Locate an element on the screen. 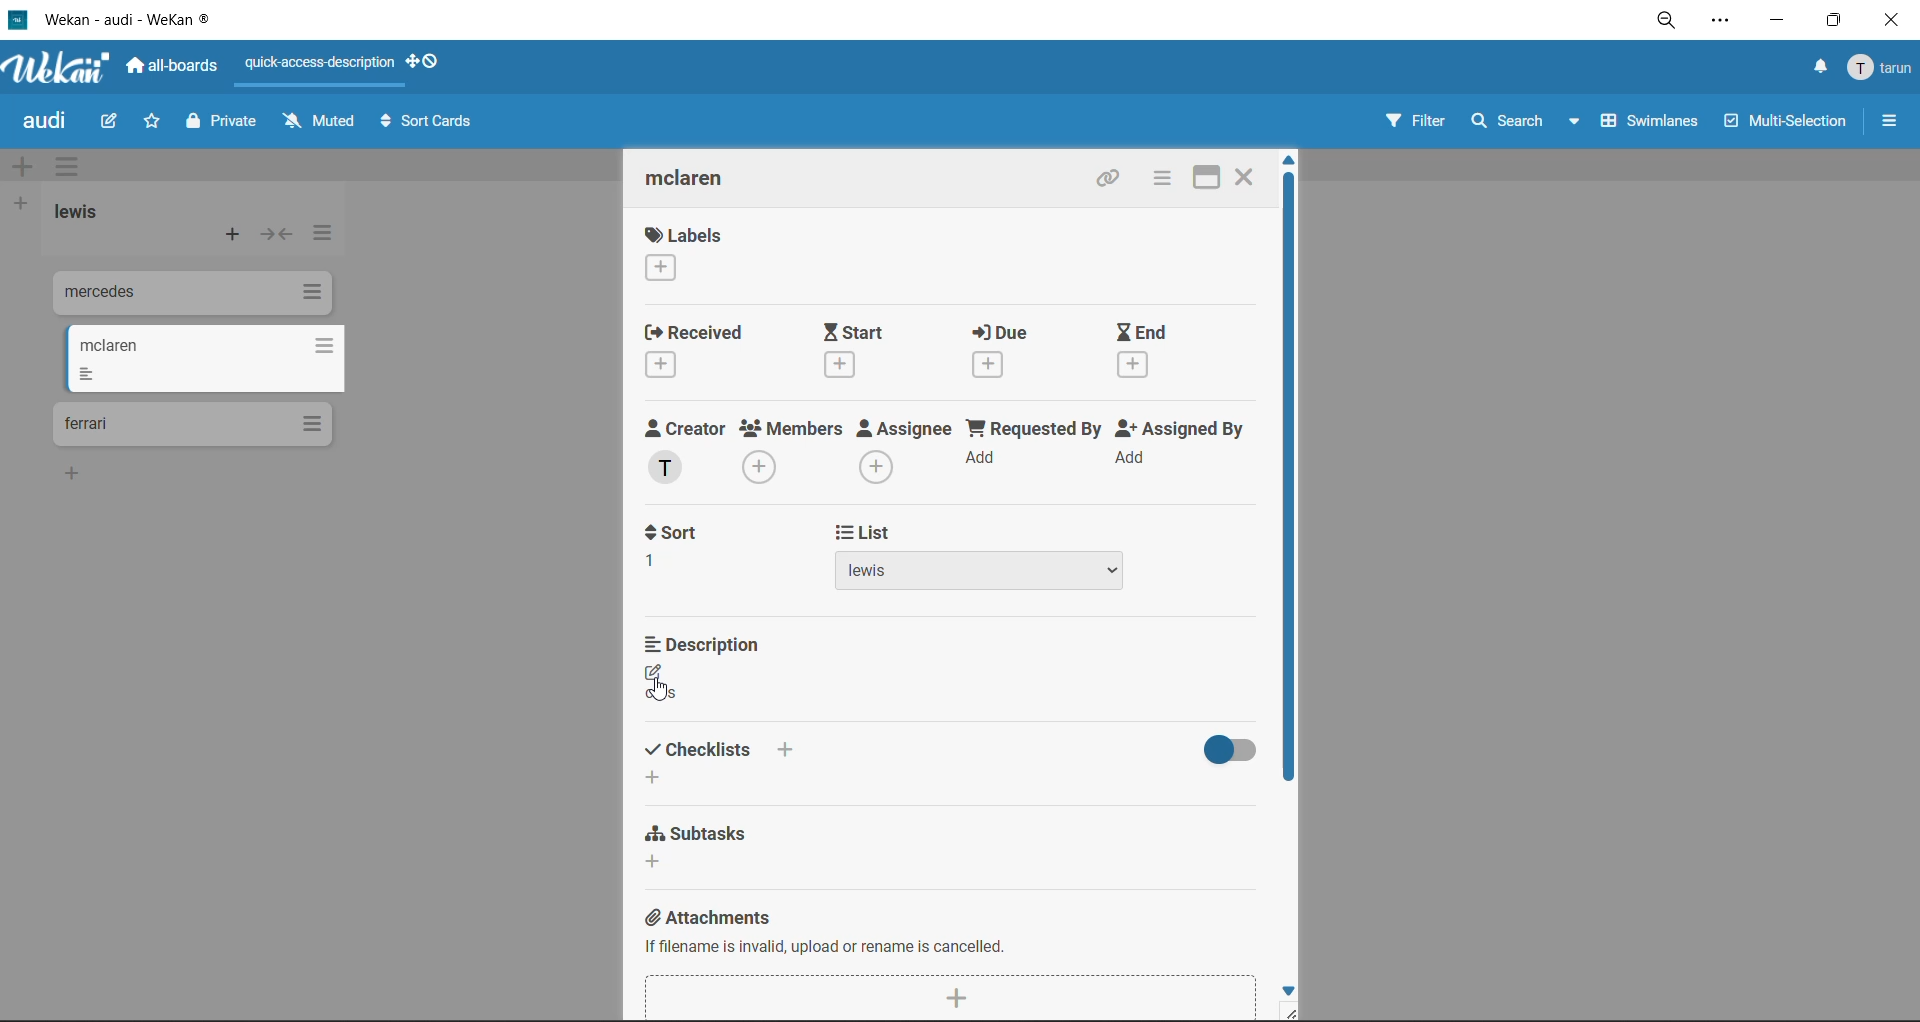 The height and width of the screenshot is (1022, 1920). settings is located at coordinates (1719, 23).